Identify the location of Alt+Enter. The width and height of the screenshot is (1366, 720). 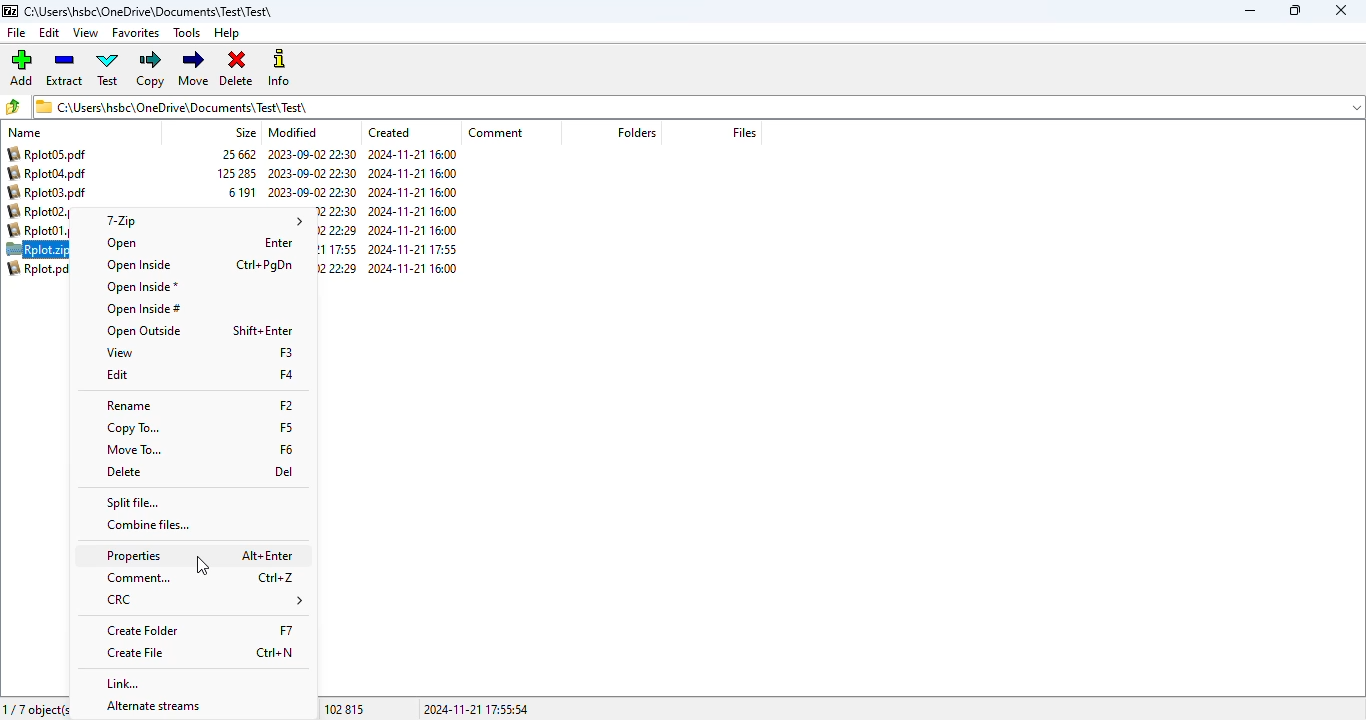
(269, 555).